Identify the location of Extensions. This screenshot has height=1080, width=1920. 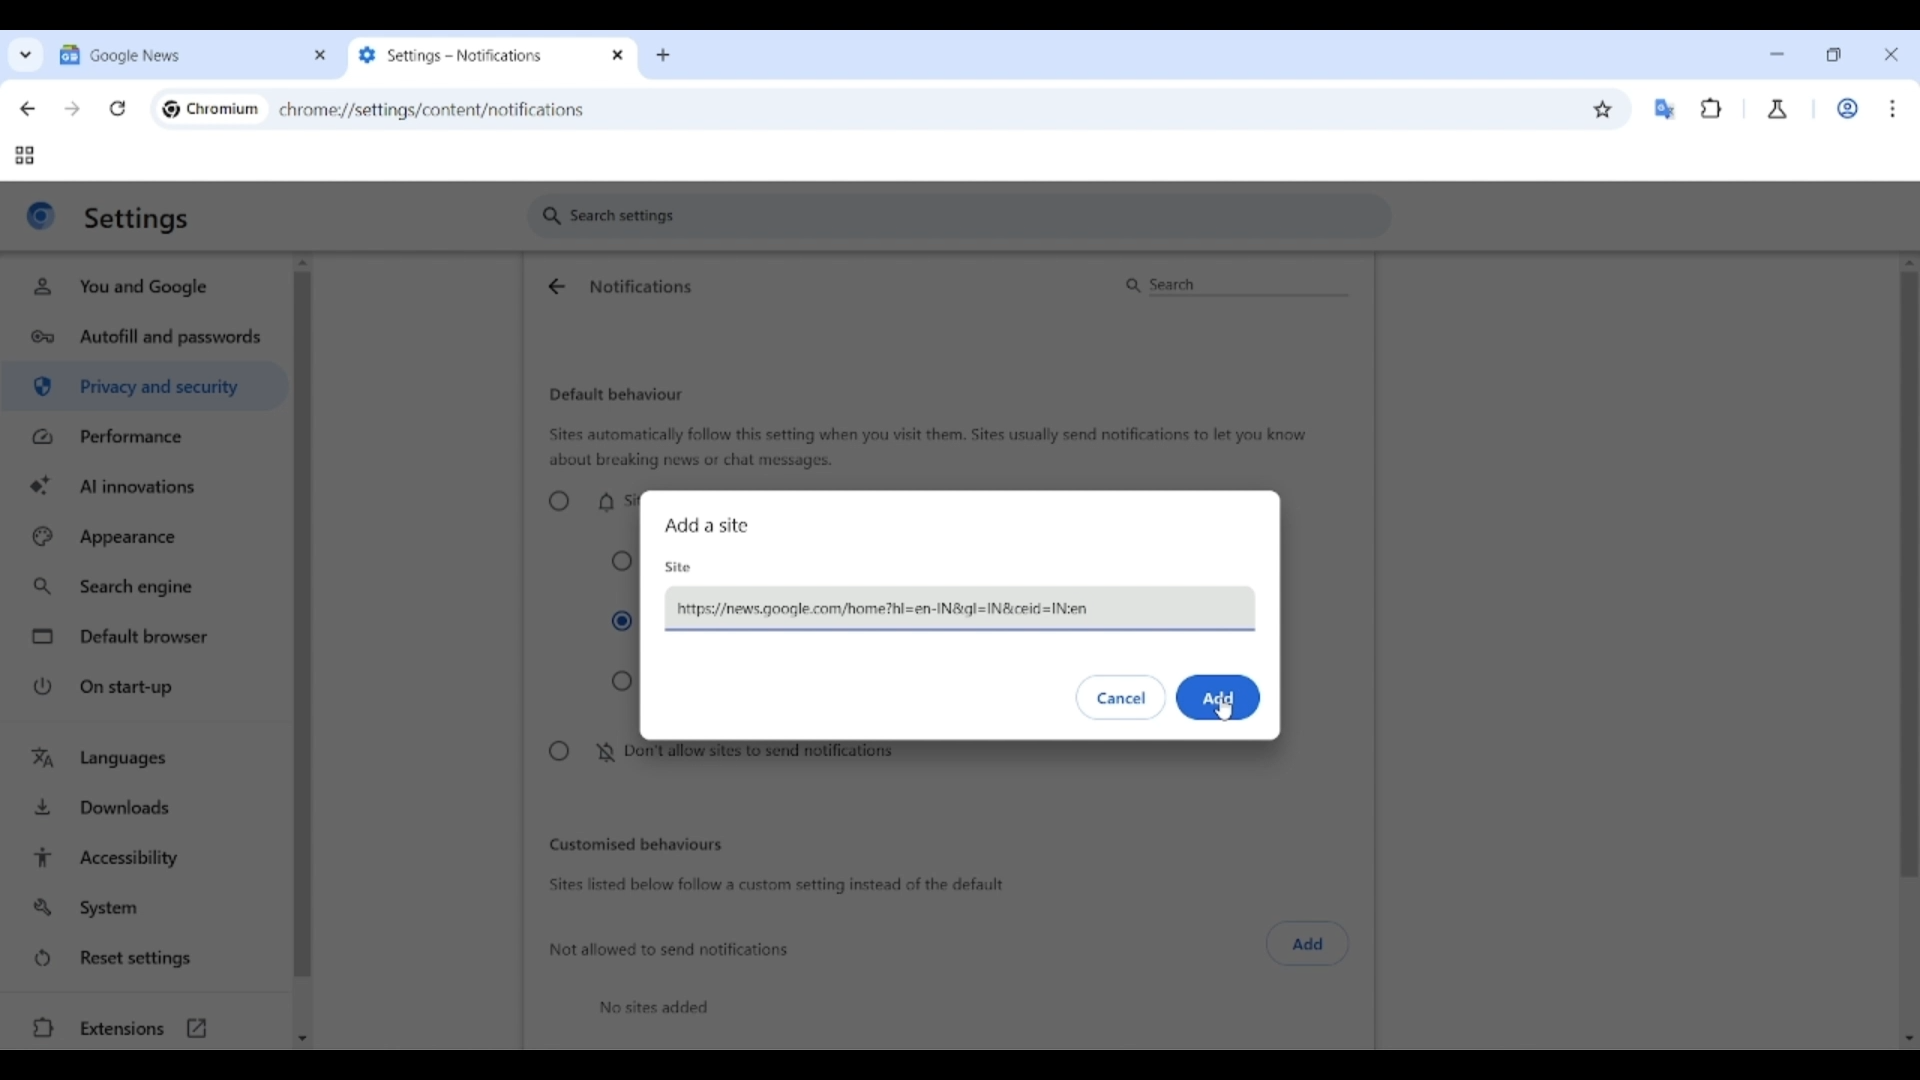
(142, 1028).